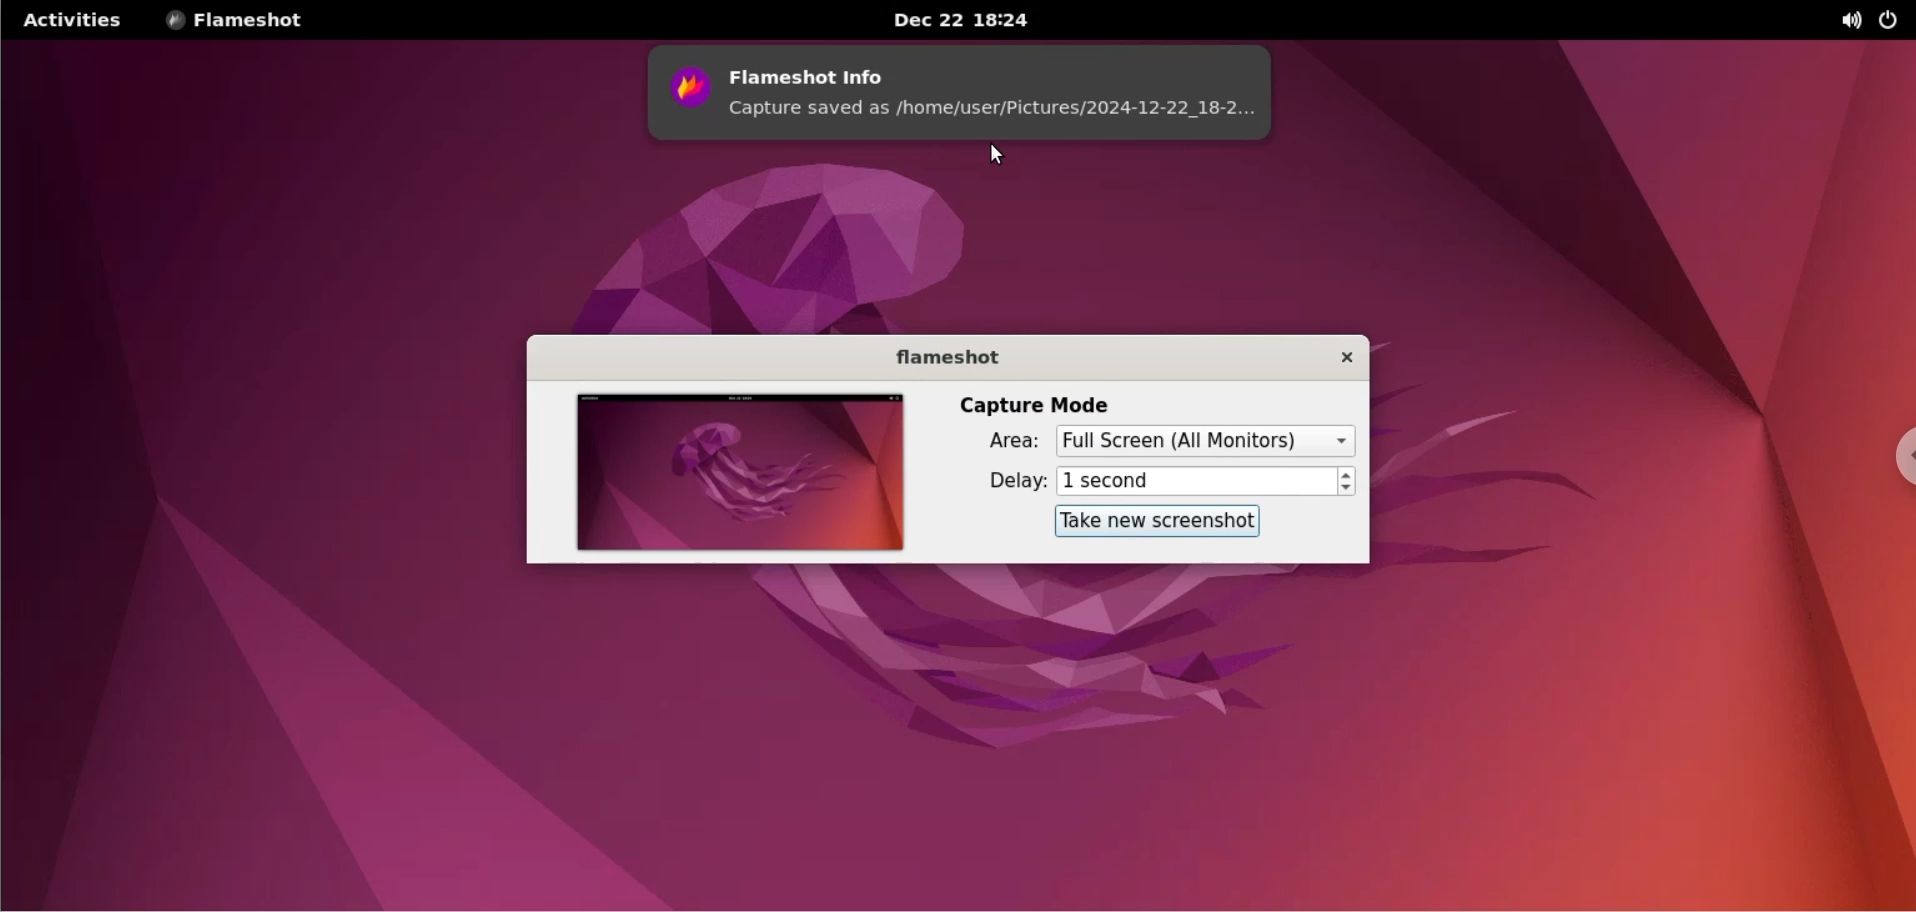 The height and width of the screenshot is (912, 1916). Describe the element at coordinates (250, 21) in the screenshot. I see `flameshot menu` at that location.